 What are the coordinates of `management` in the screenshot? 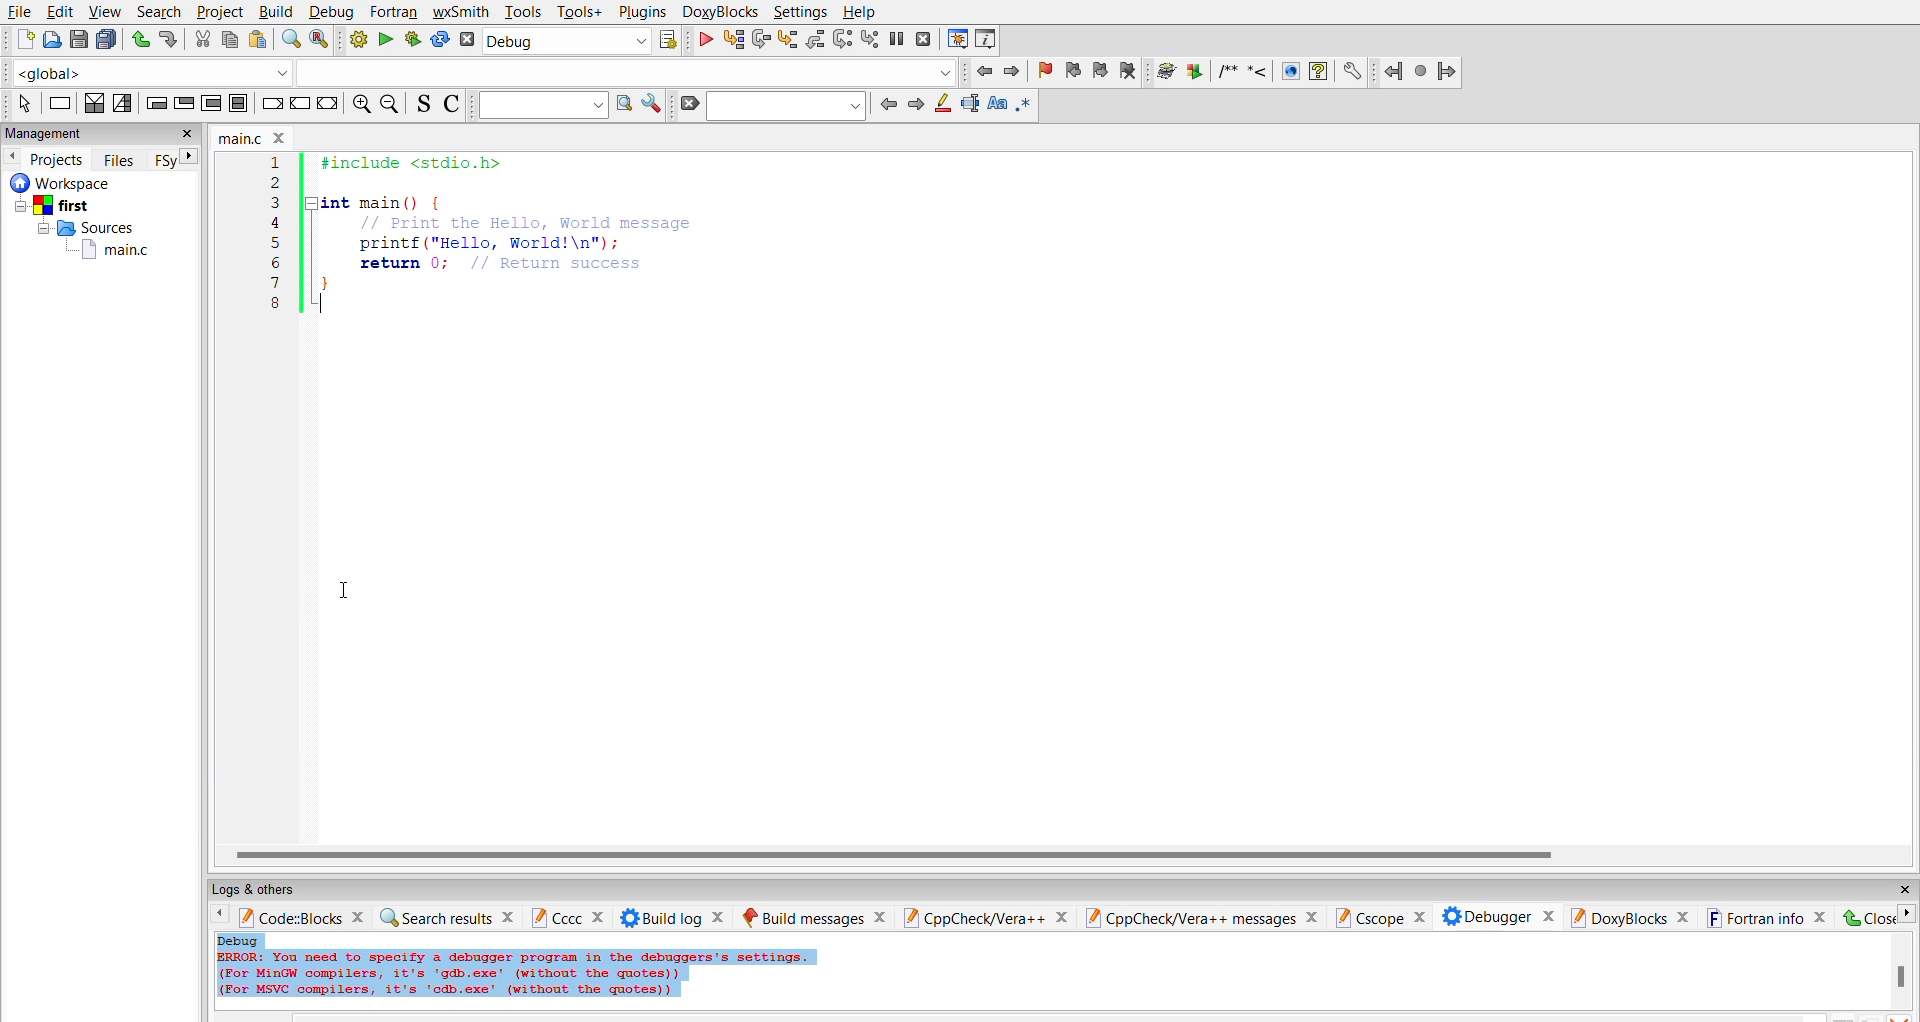 It's located at (64, 134).